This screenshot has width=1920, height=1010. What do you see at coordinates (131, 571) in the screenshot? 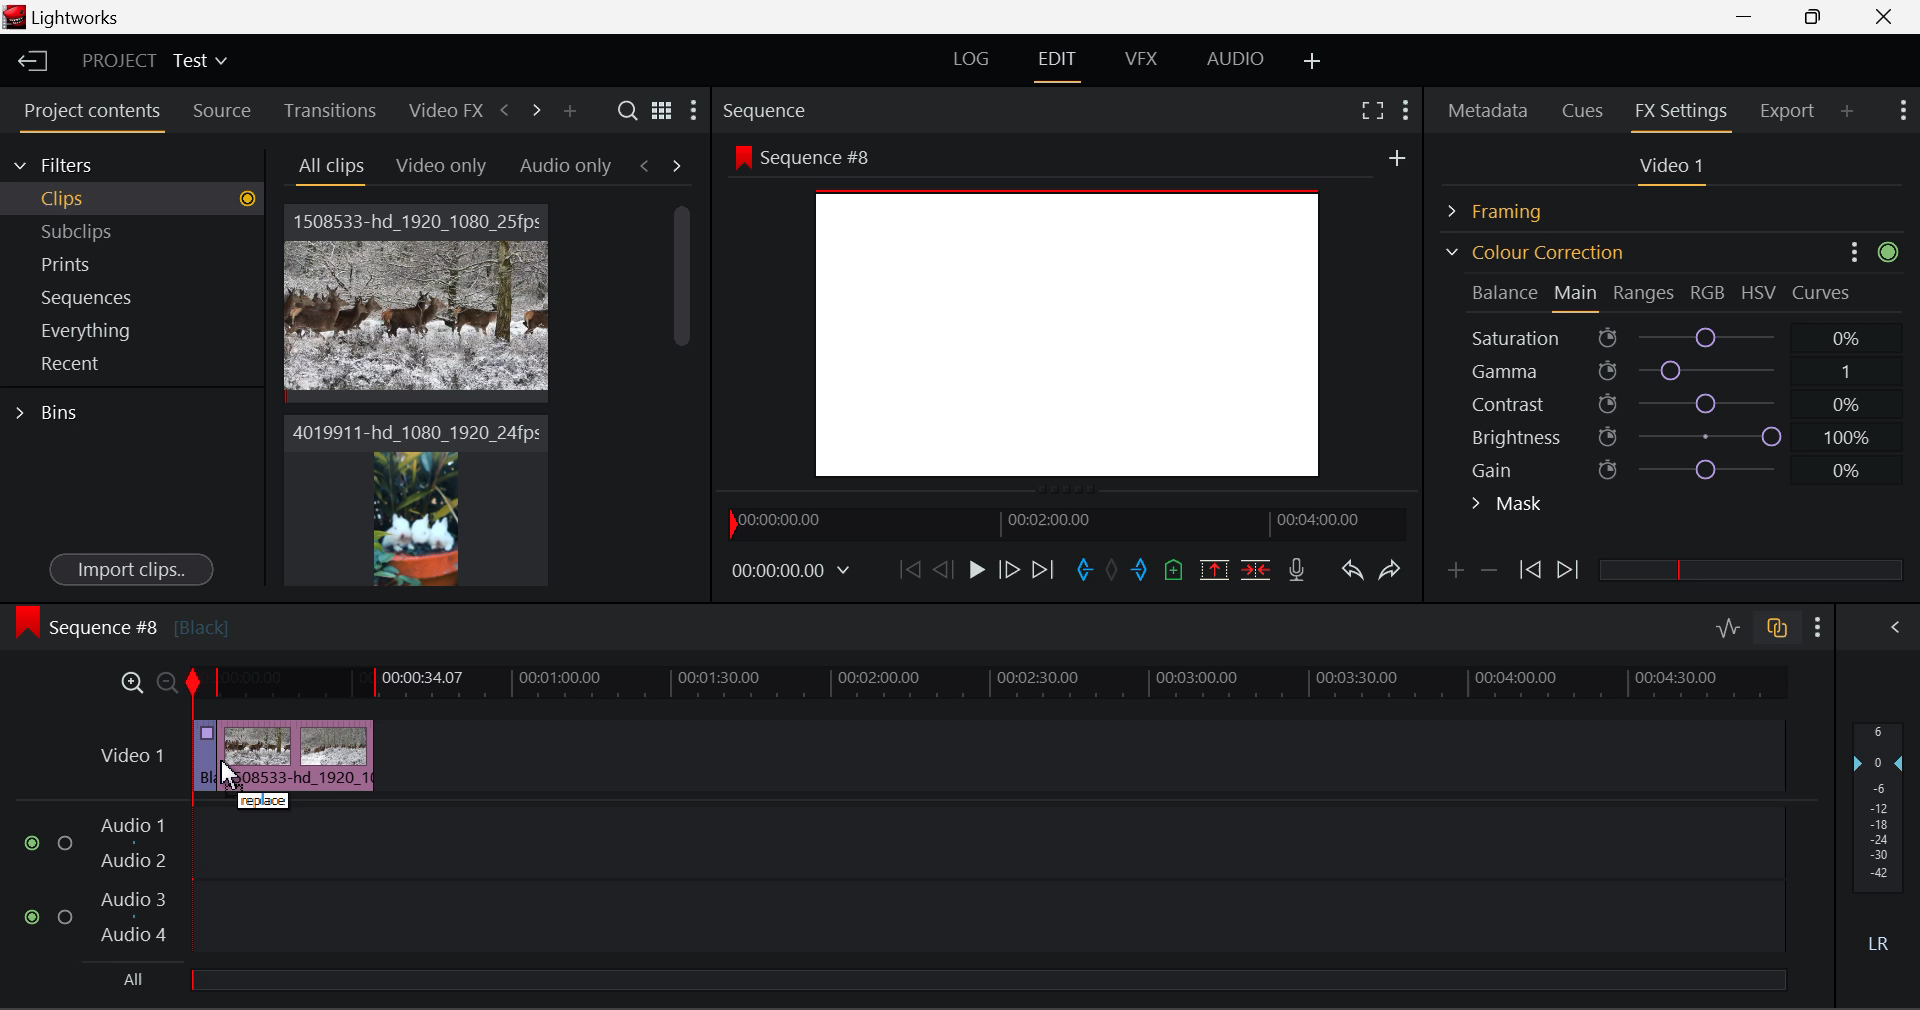
I see `Import clips` at bounding box center [131, 571].